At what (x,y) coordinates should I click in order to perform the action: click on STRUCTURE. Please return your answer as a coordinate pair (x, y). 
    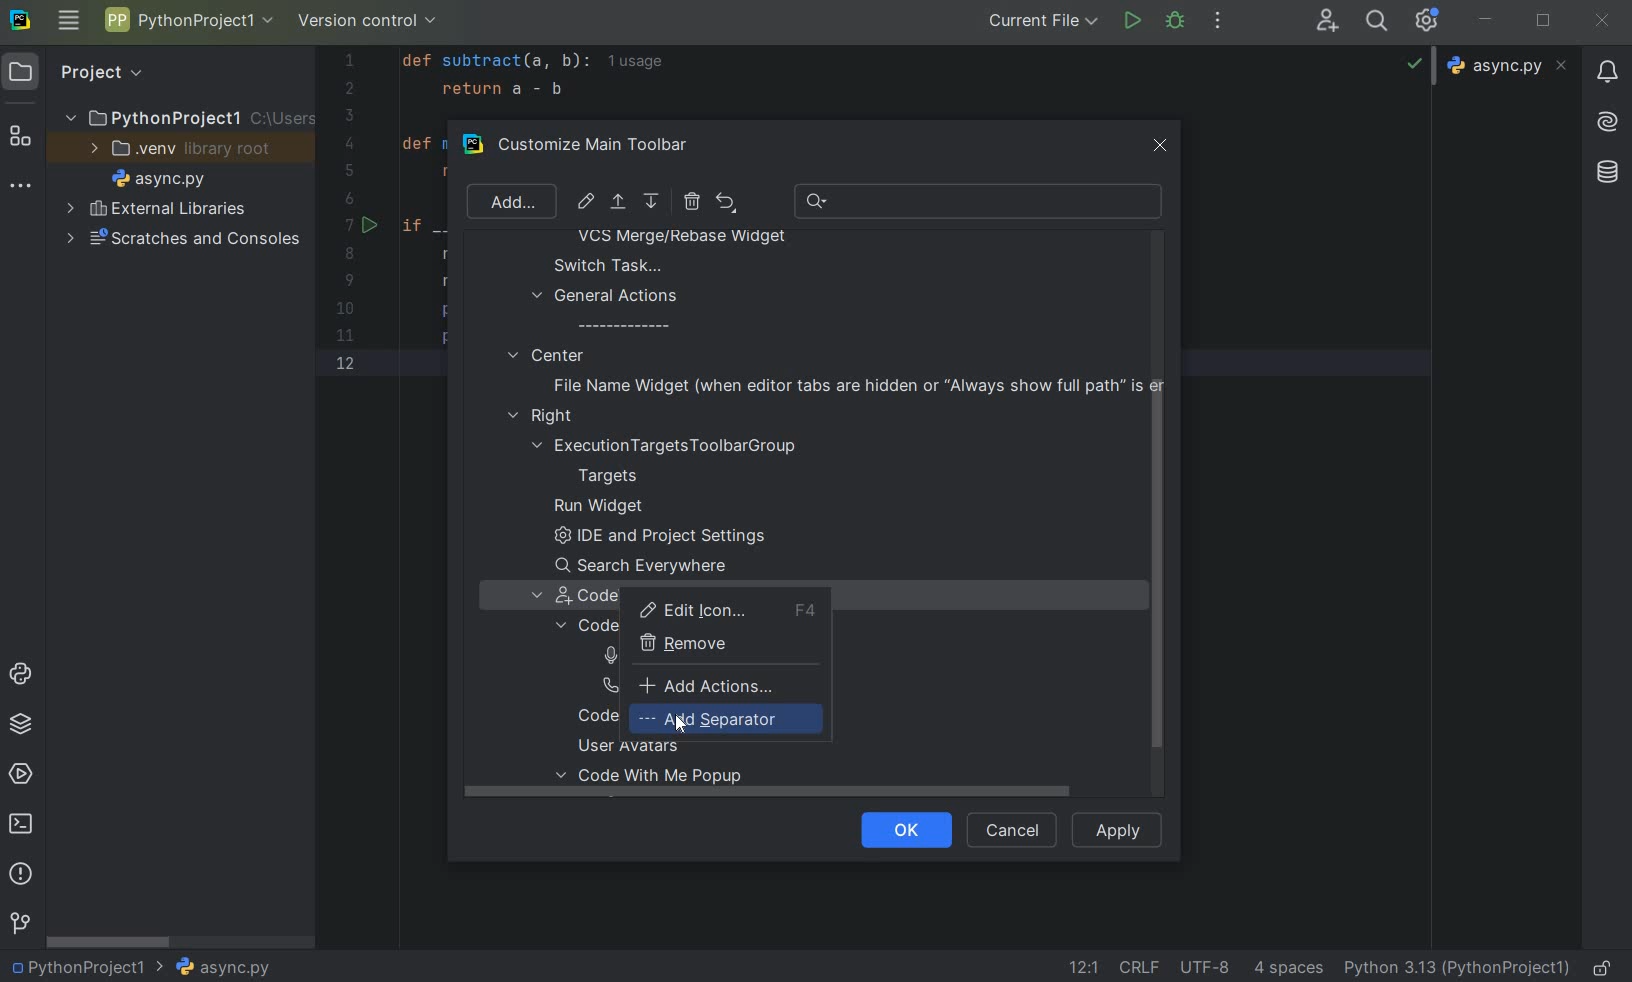
    Looking at the image, I should click on (22, 139).